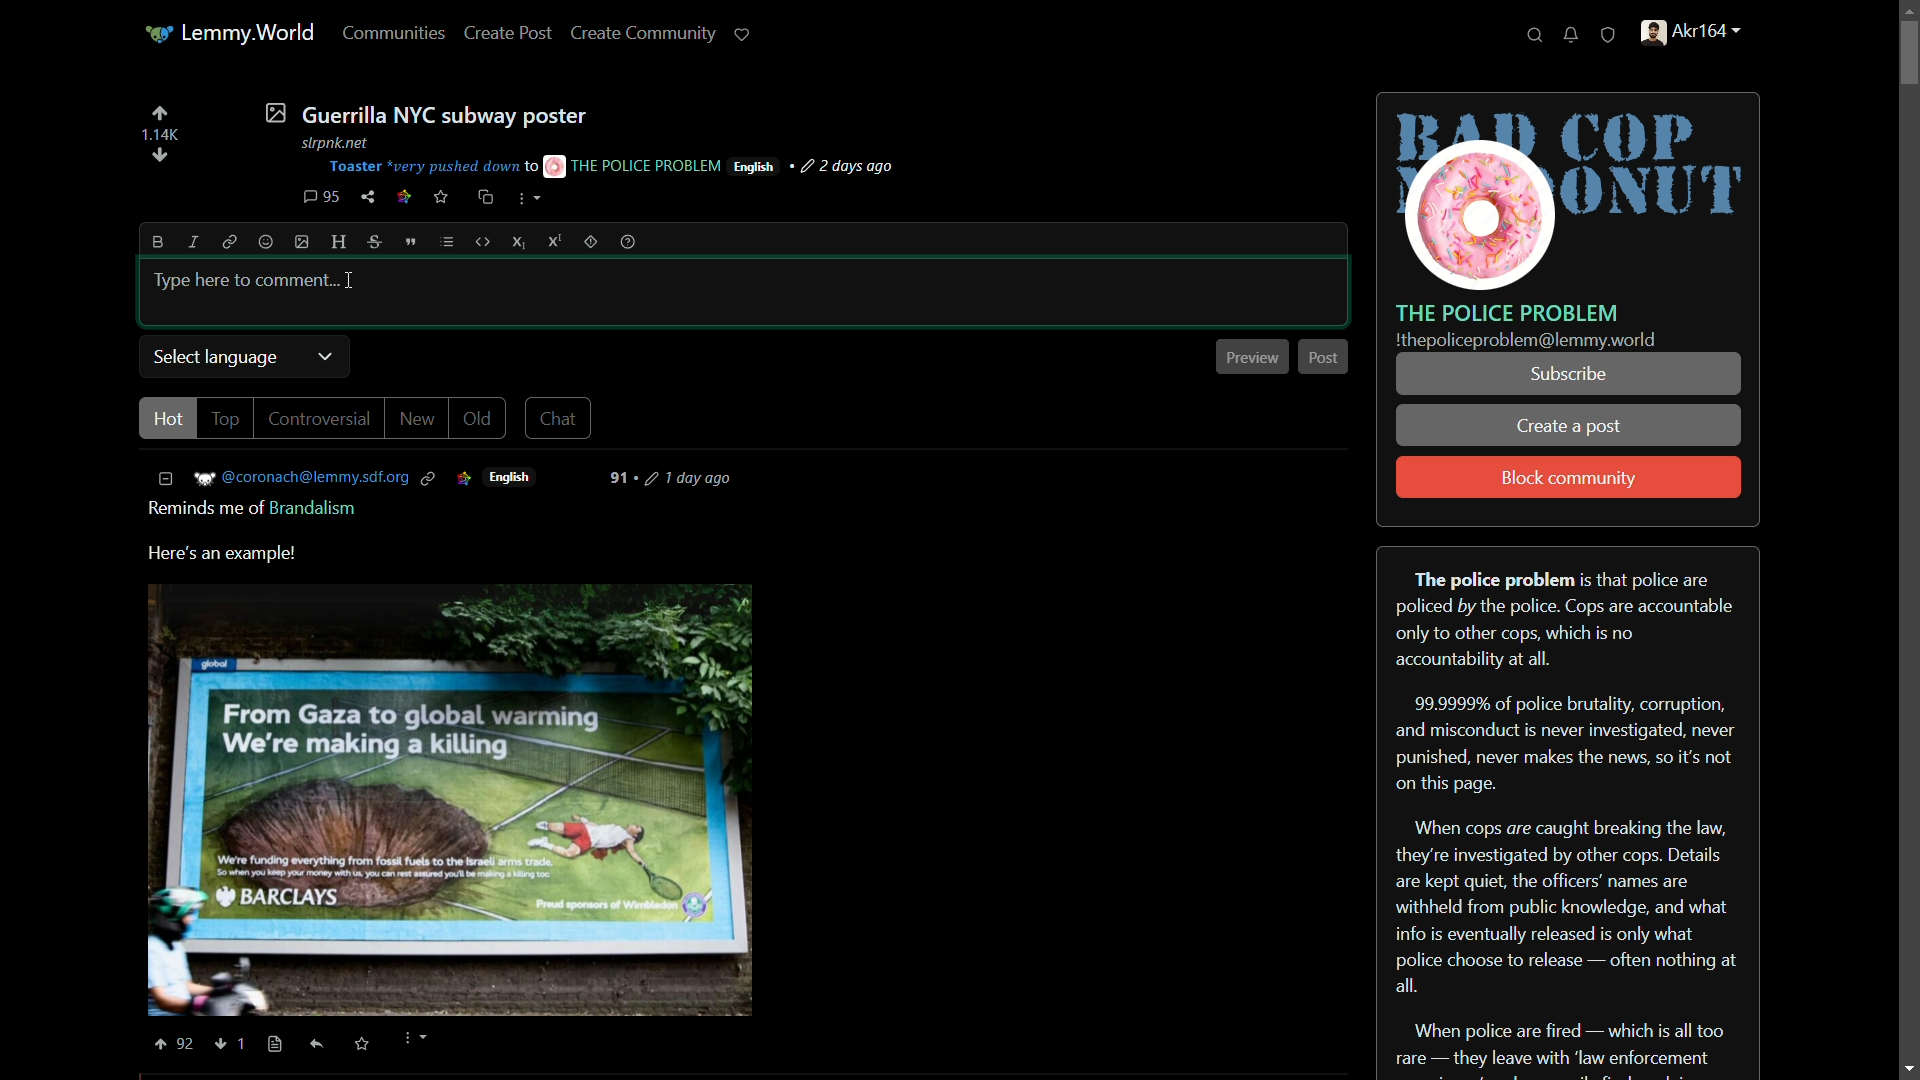 The height and width of the screenshot is (1080, 1920). Describe the element at coordinates (648, 32) in the screenshot. I see `create community ` at that location.